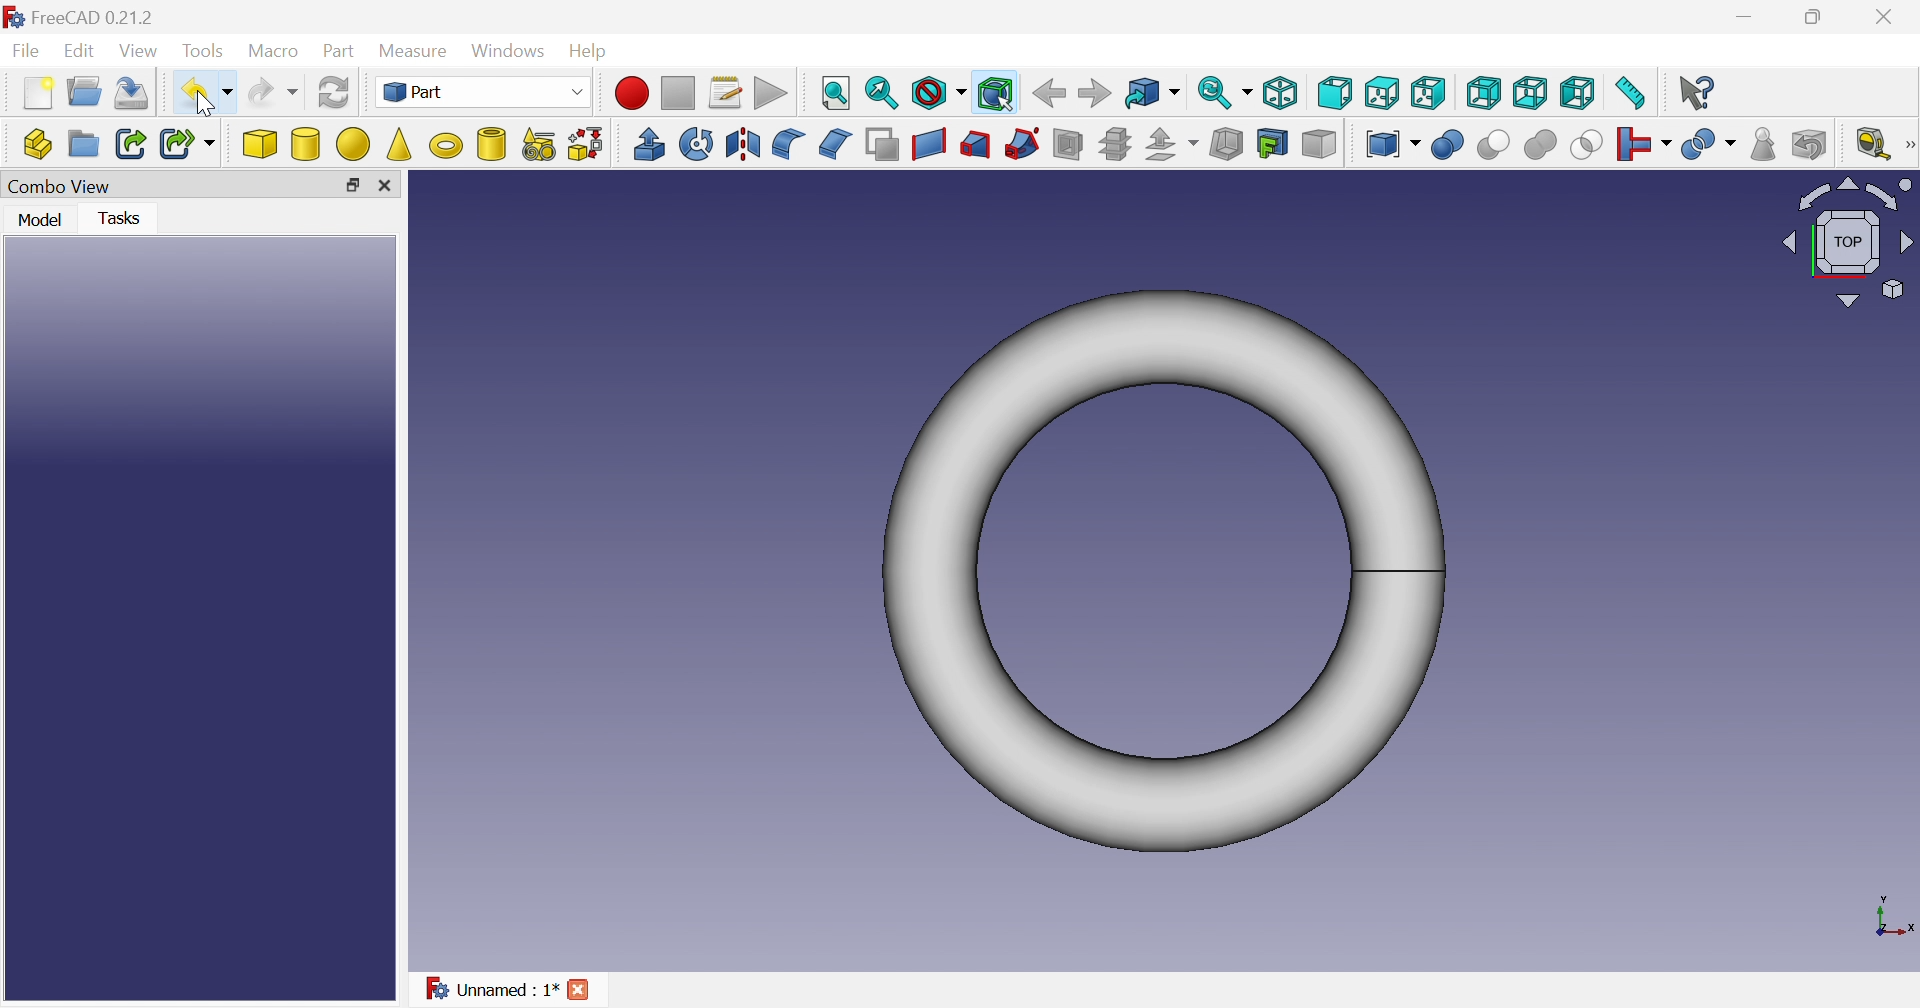  I want to click on Help, so click(594, 52).